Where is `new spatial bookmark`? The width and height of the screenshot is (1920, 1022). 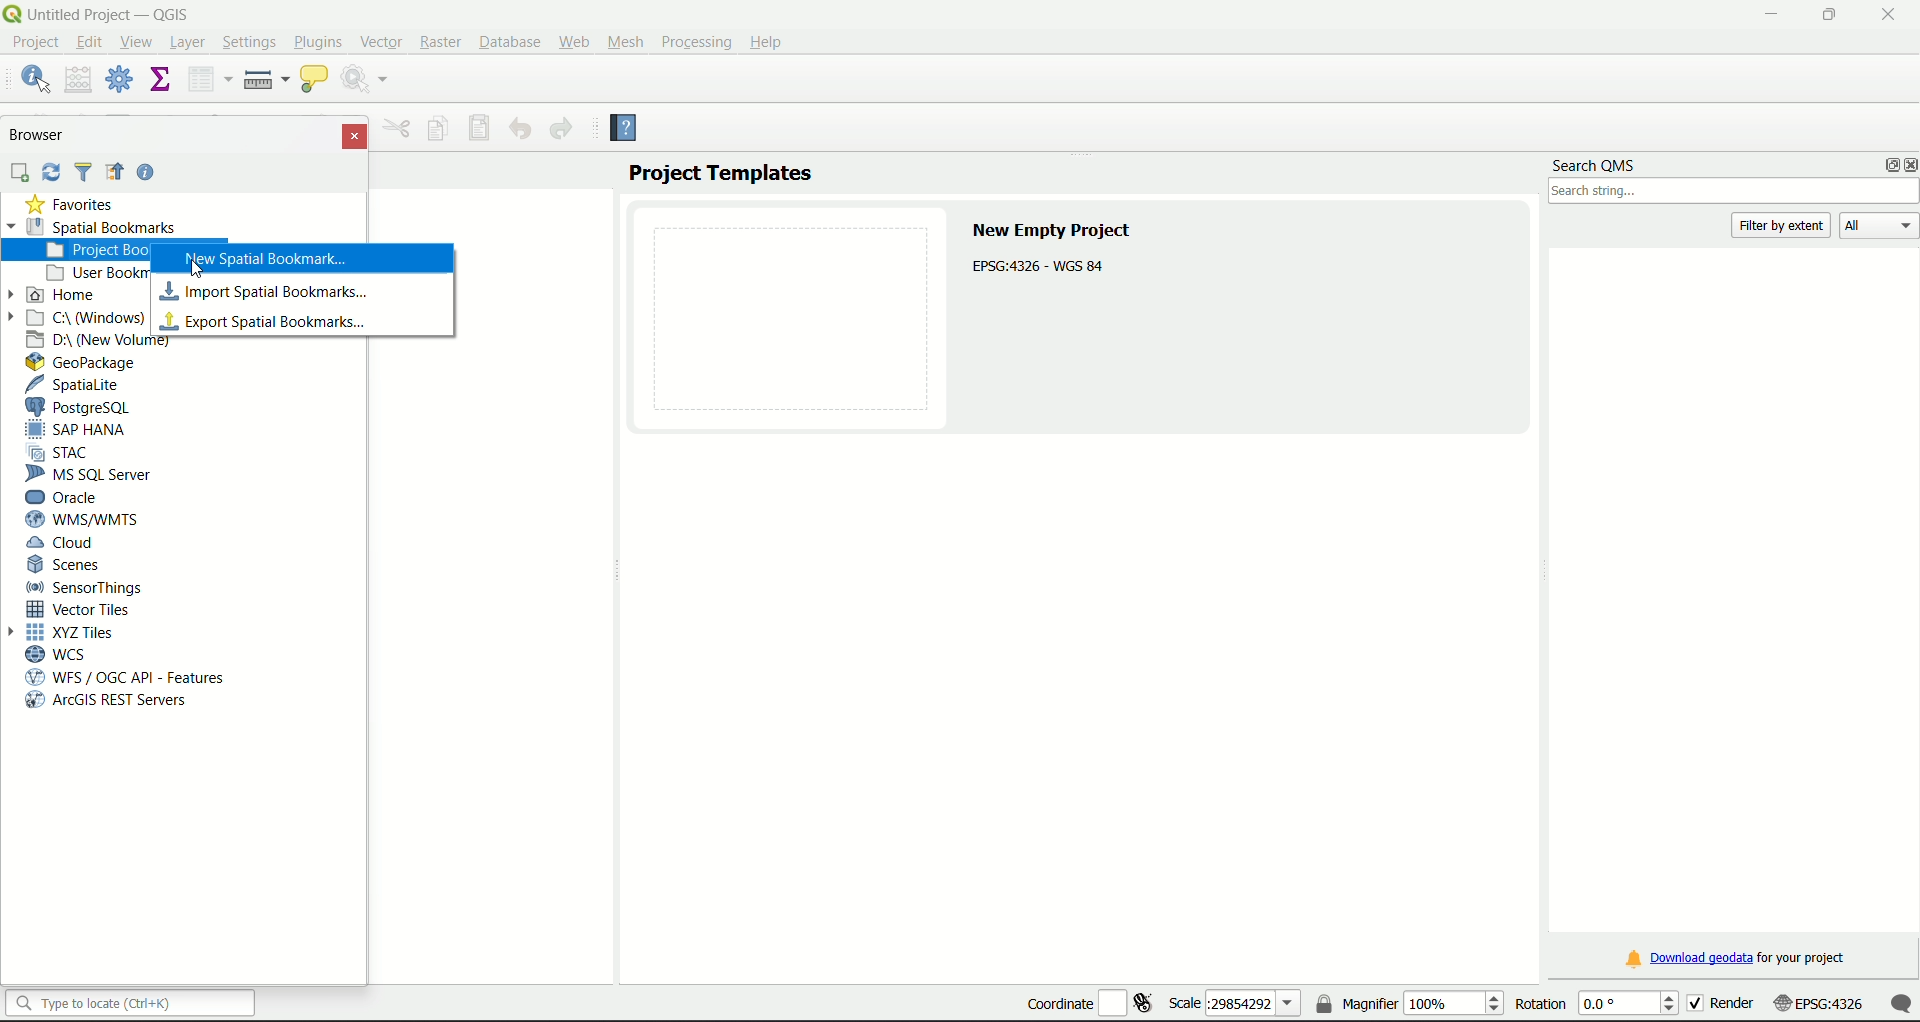
new spatial bookmark is located at coordinates (269, 259).